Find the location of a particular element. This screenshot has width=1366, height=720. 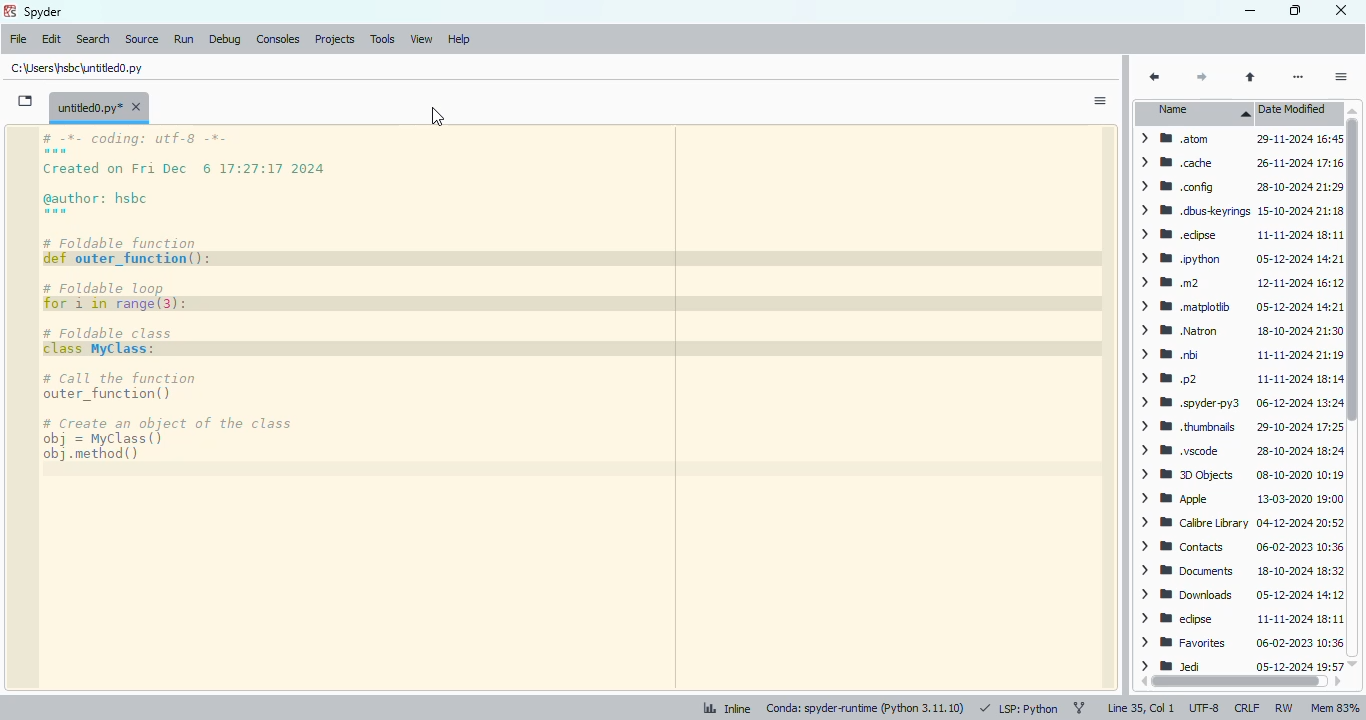

parent is located at coordinates (1251, 78).